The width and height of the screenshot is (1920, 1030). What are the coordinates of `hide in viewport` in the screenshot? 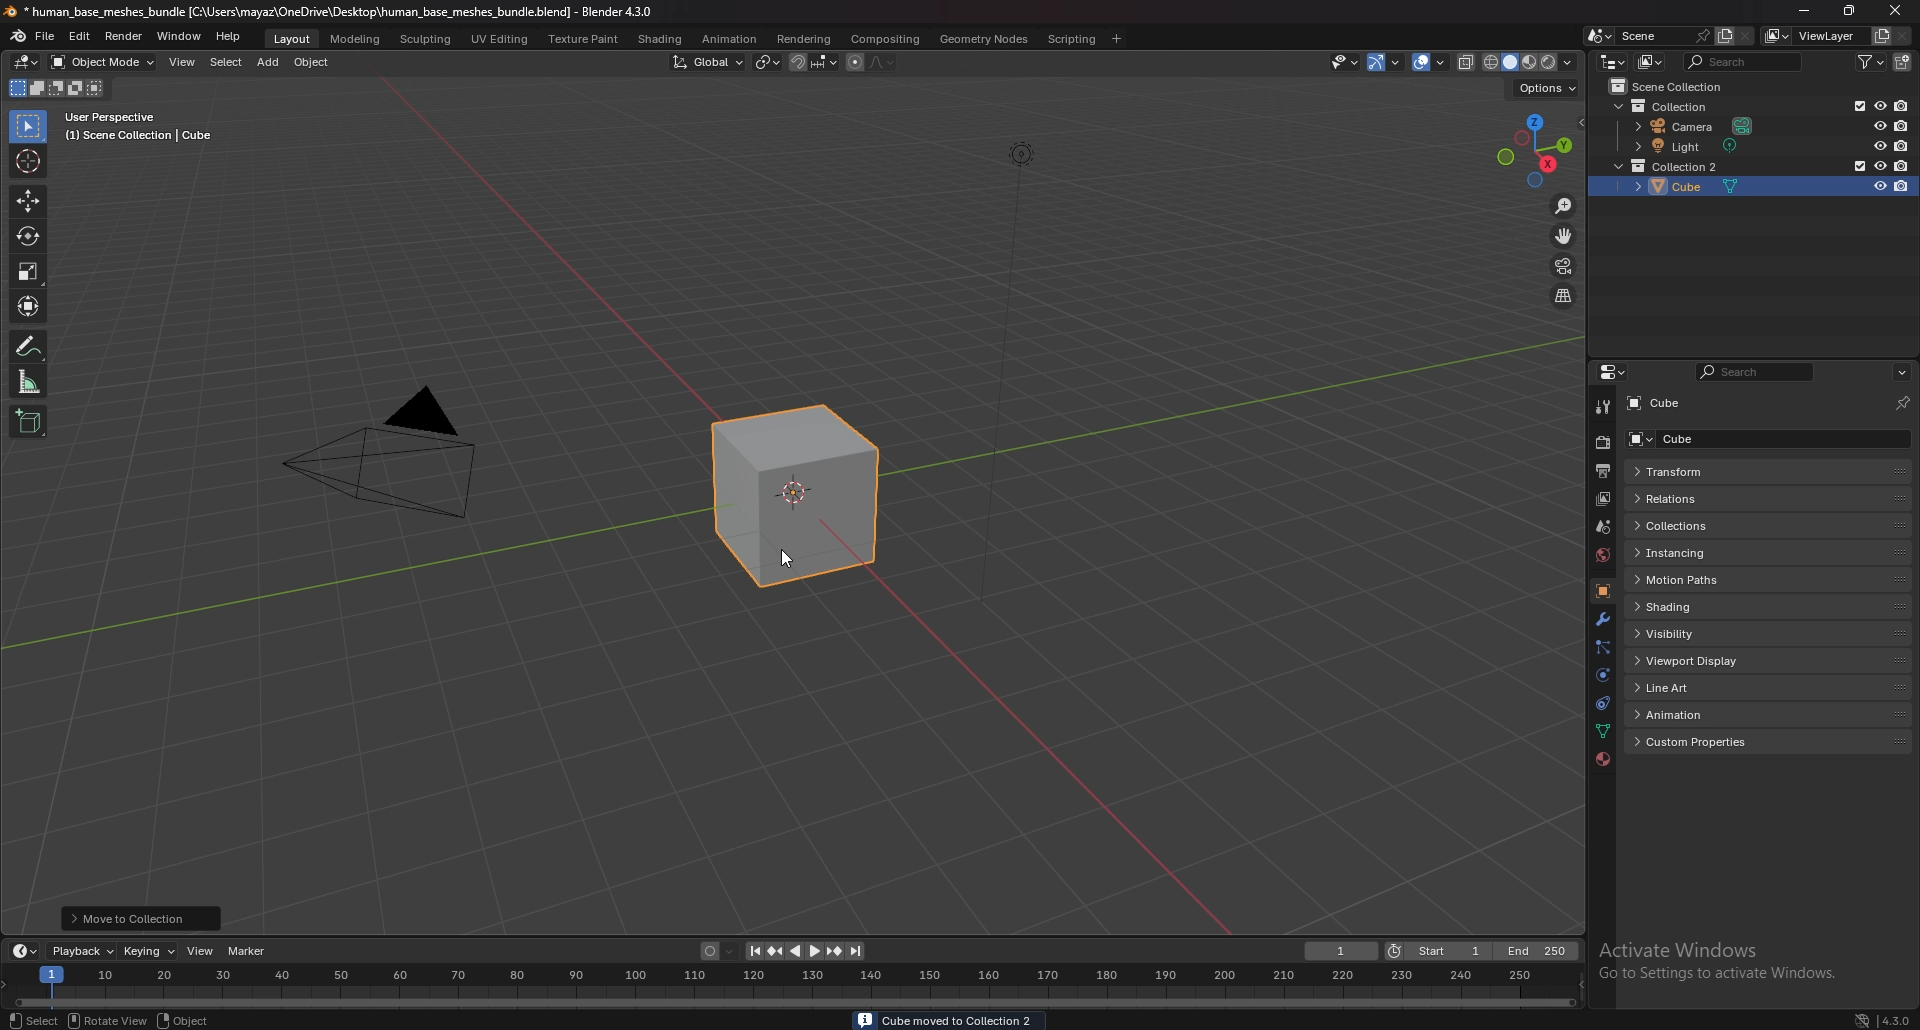 It's located at (1880, 145).